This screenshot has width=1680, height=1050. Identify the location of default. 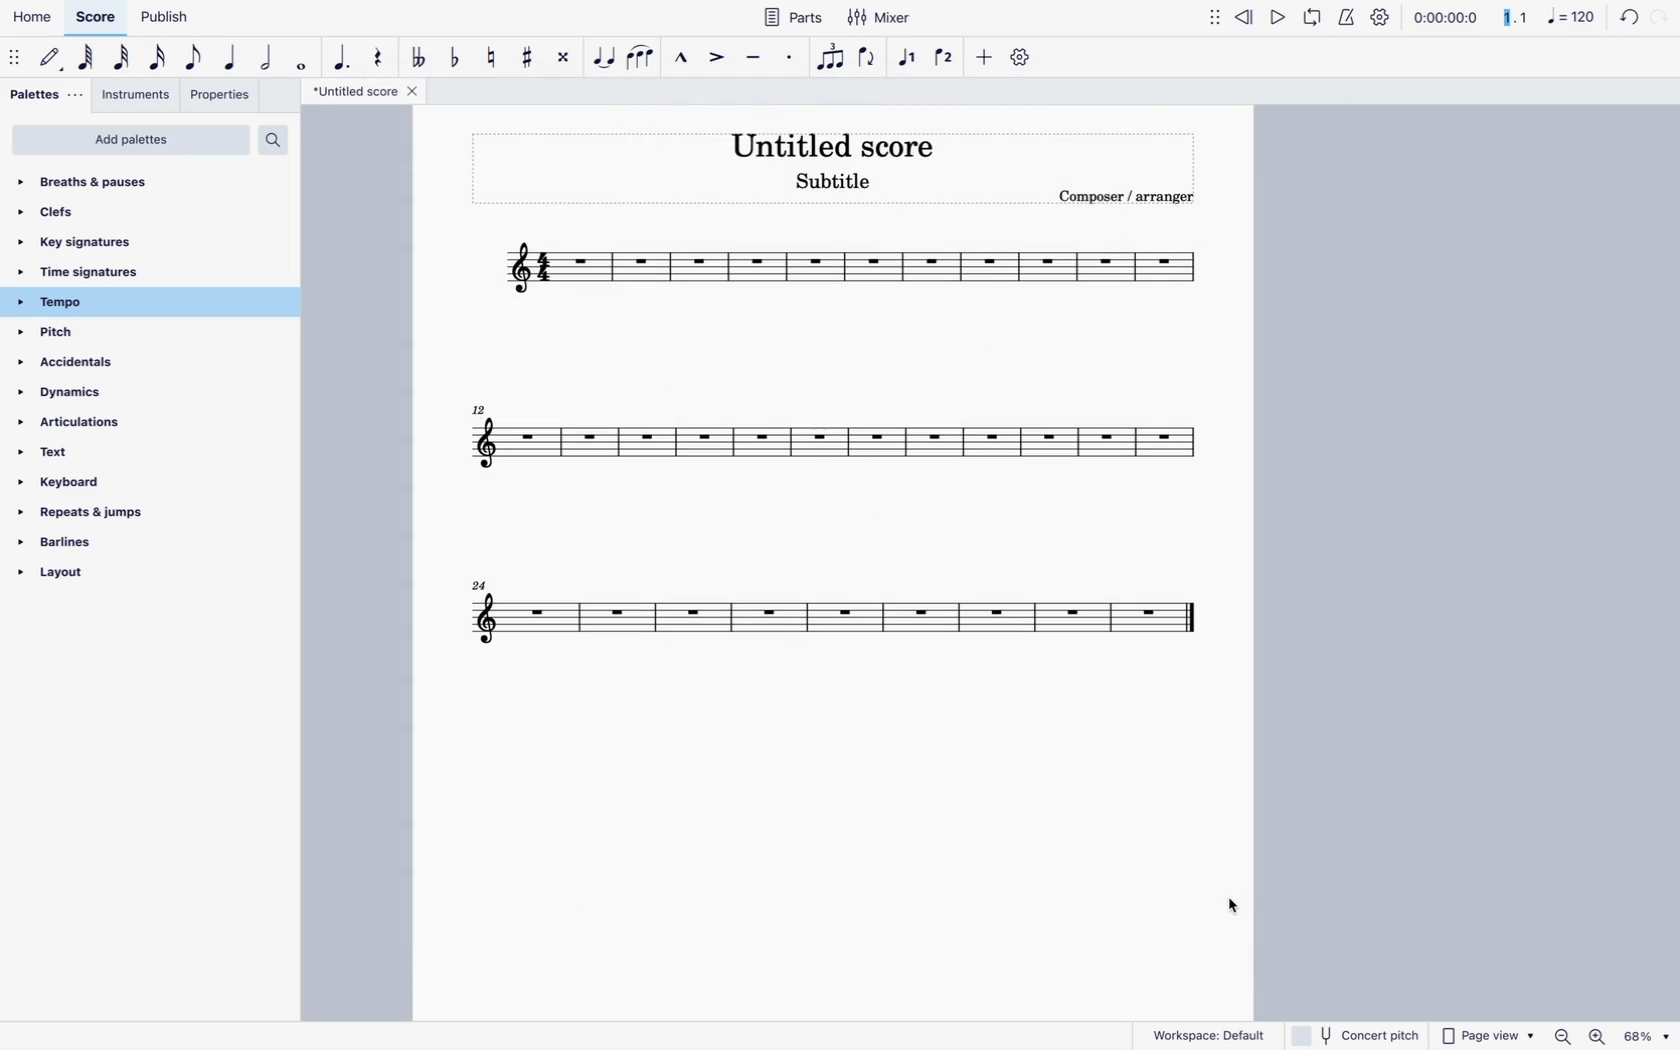
(52, 61).